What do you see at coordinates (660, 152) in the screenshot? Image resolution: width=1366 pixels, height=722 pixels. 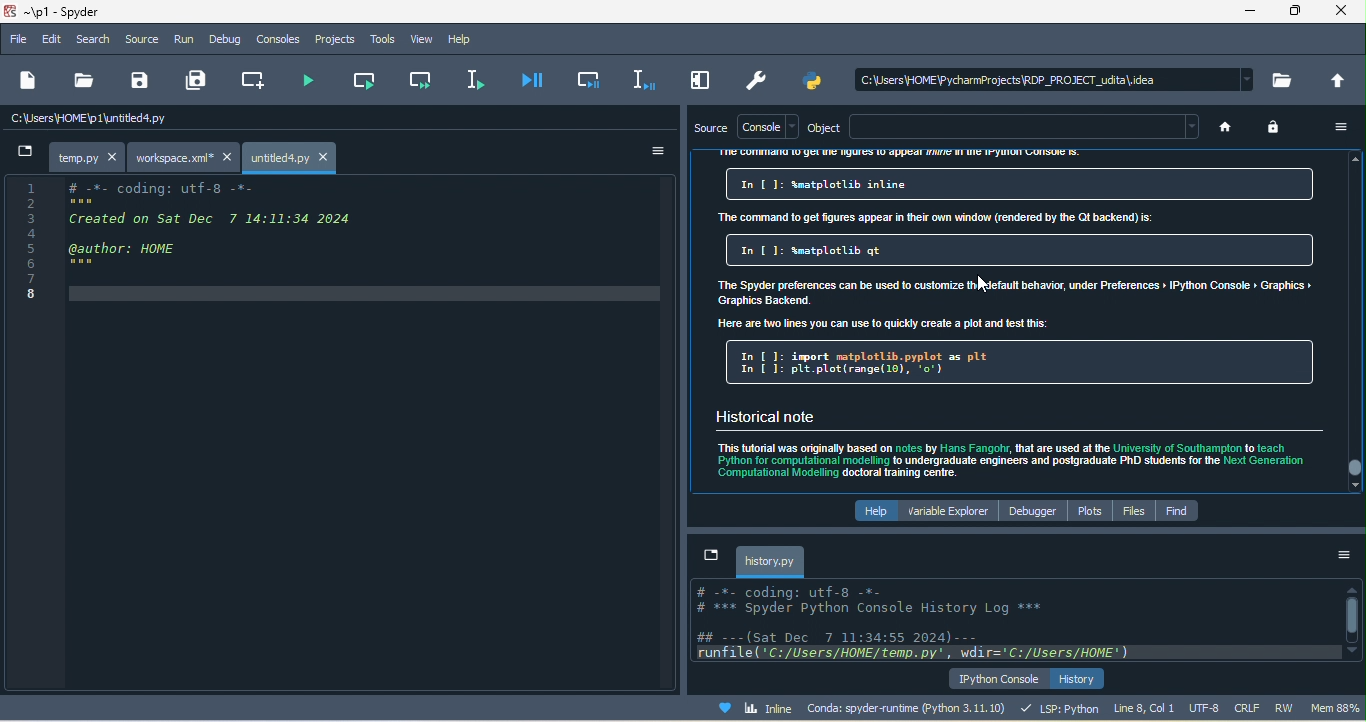 I see `option` at bounding box center [660, 152].